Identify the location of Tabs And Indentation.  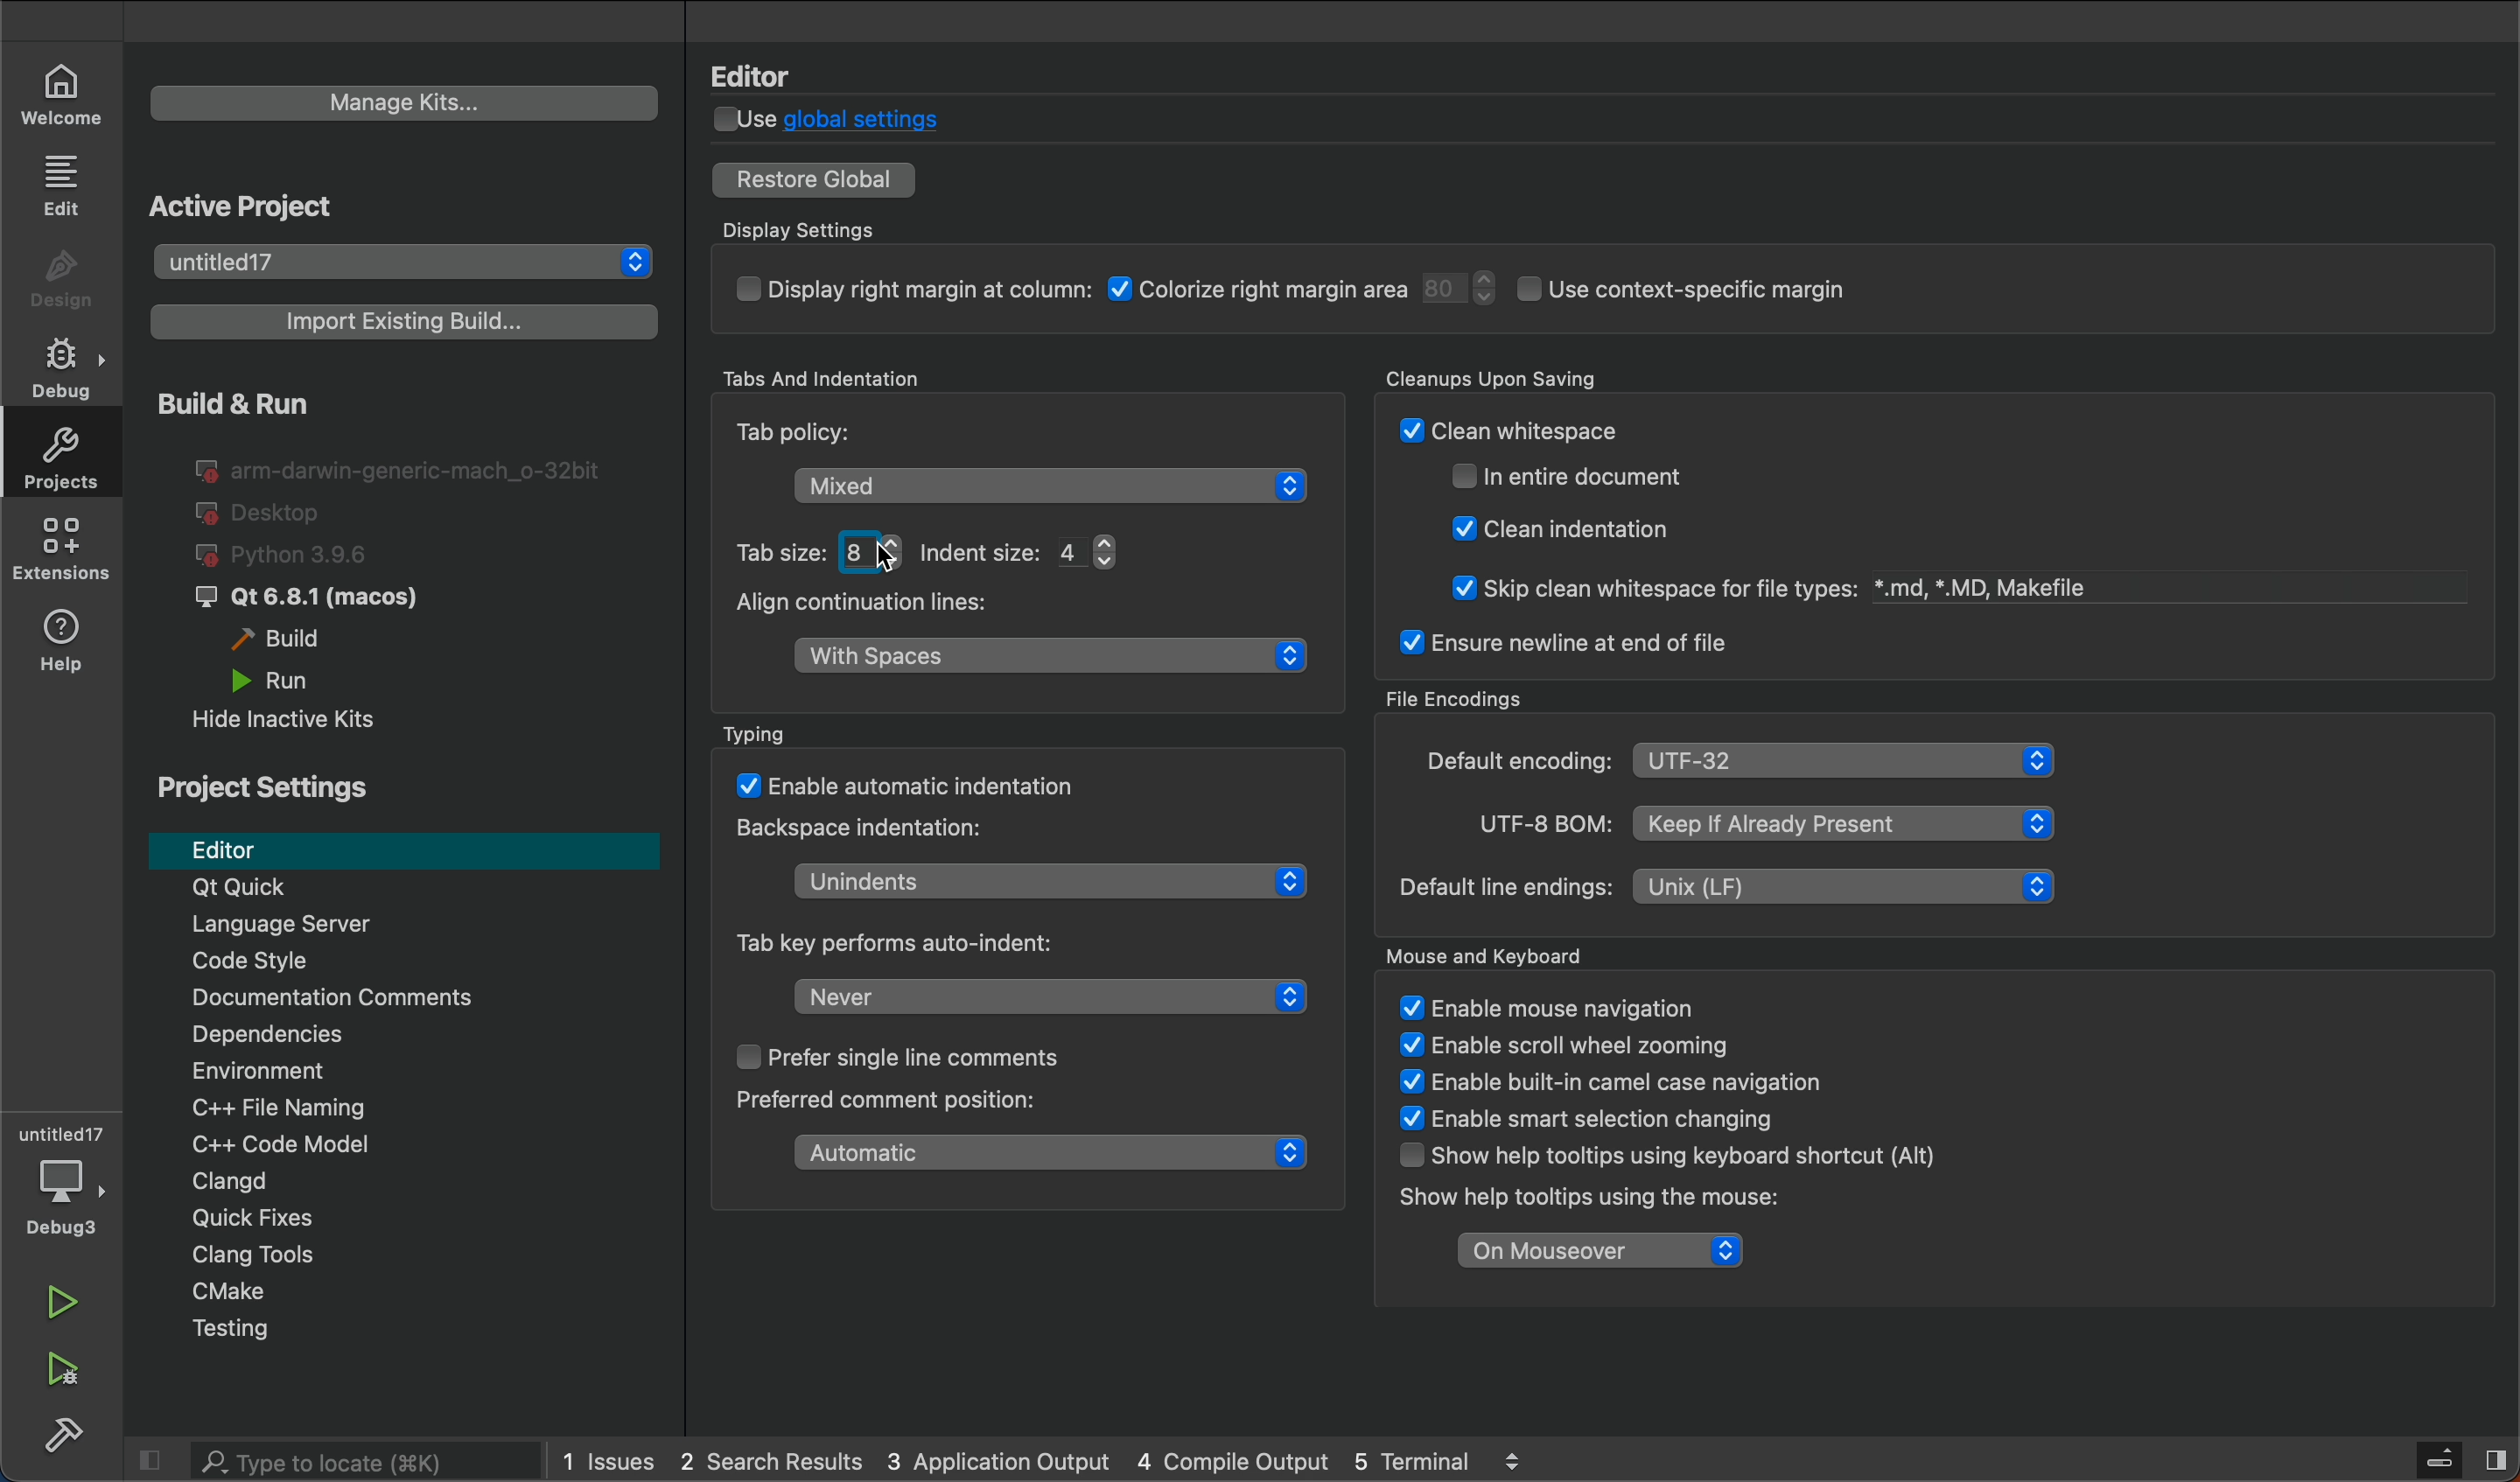
(827, 380).